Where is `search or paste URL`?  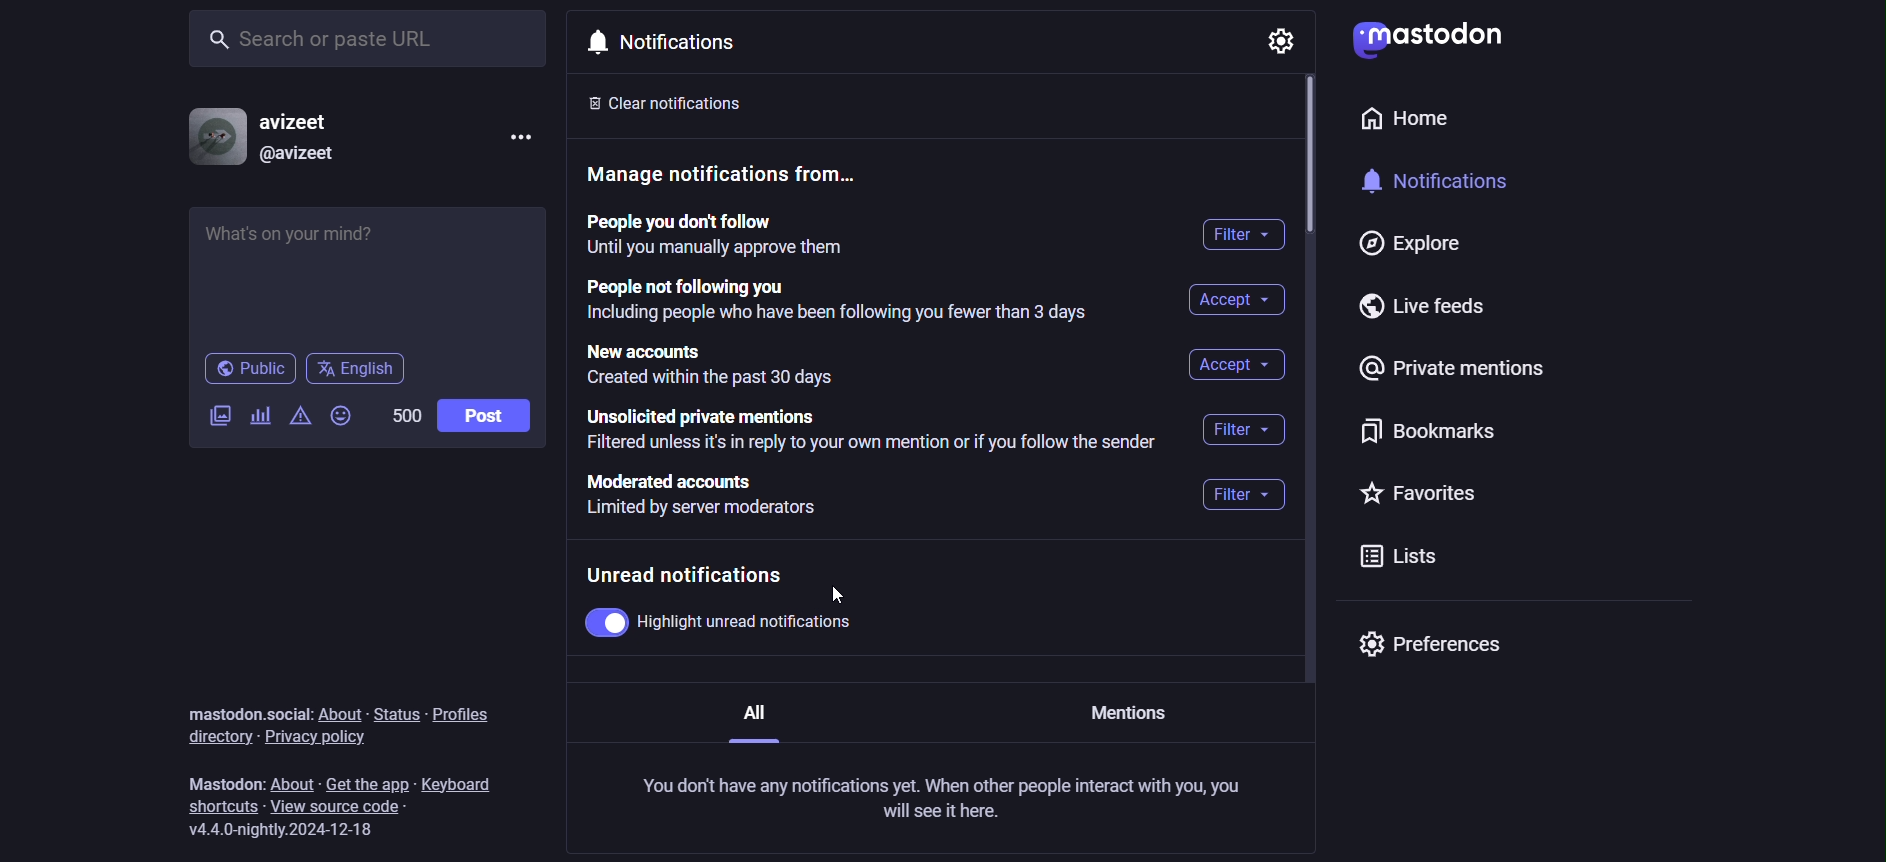
search or paste URL is located at coordinates (369, 36).